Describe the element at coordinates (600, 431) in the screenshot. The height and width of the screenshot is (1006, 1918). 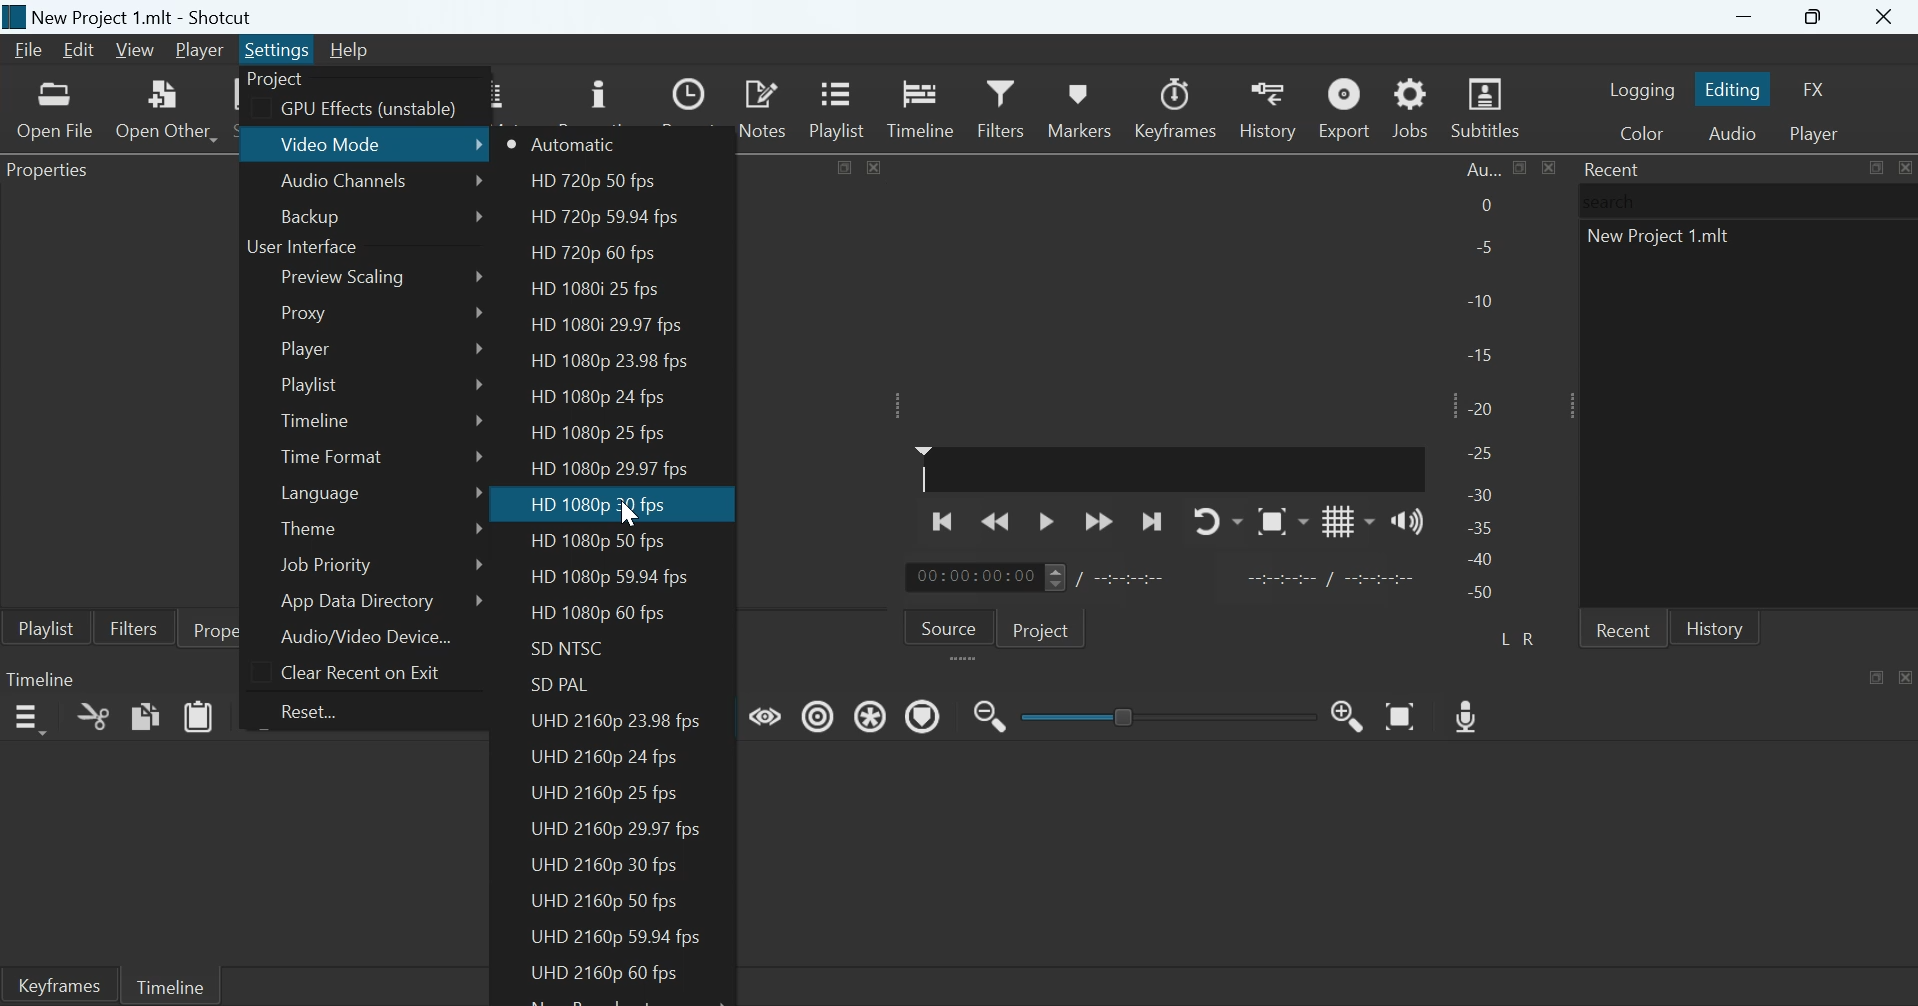
I see `HD 1080p 25fps` at that location.